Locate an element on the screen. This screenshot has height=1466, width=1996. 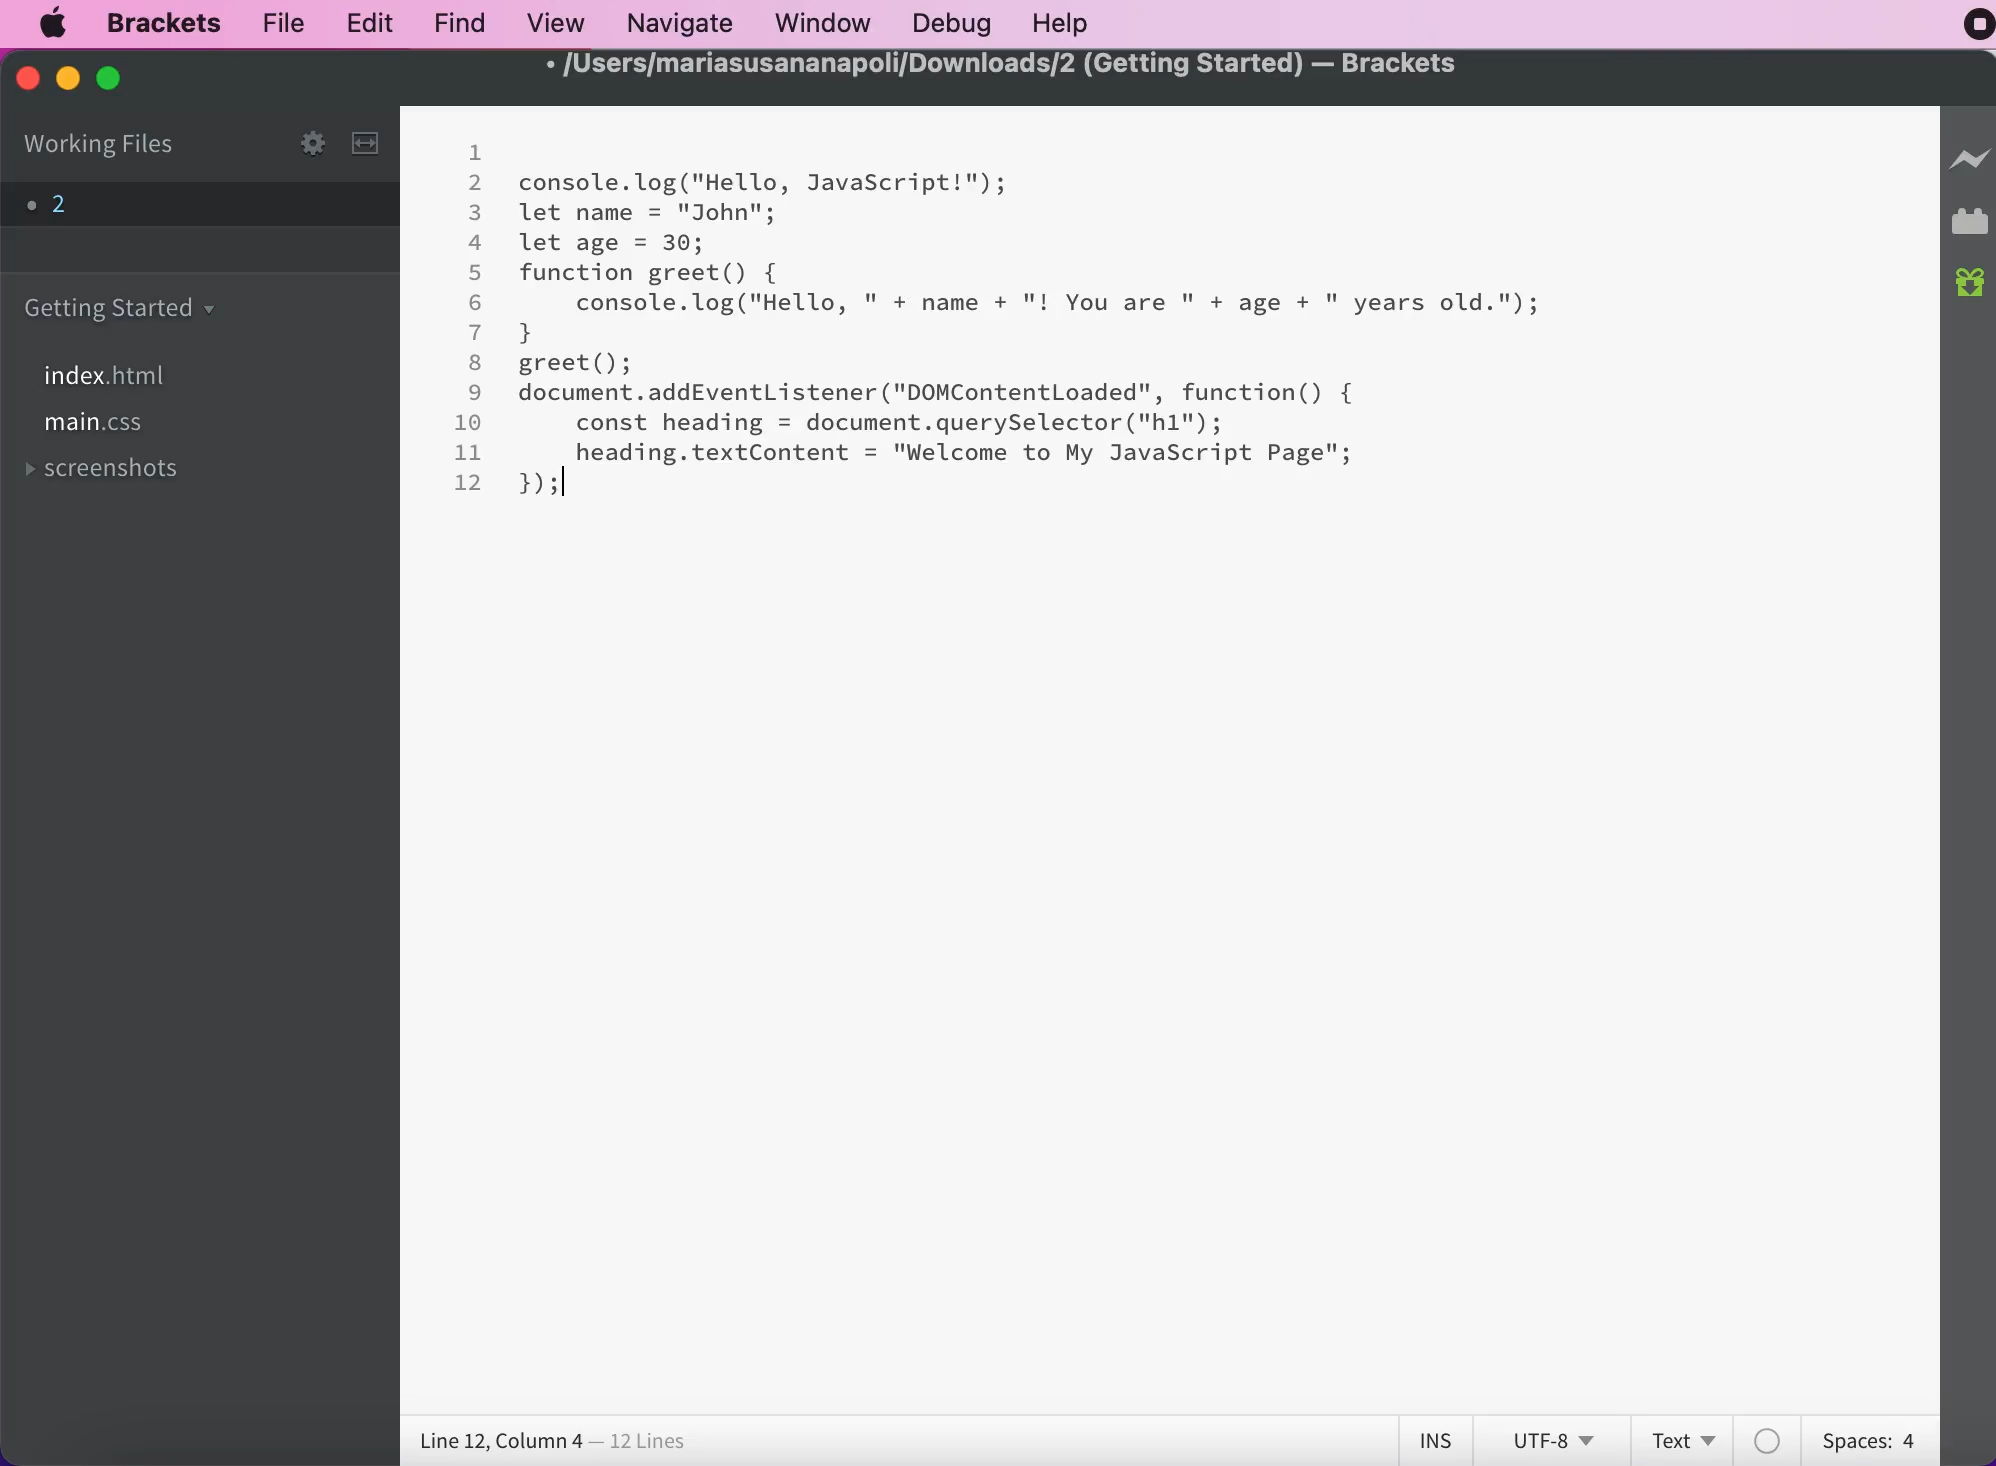
file is located at coordinates (278, 26).